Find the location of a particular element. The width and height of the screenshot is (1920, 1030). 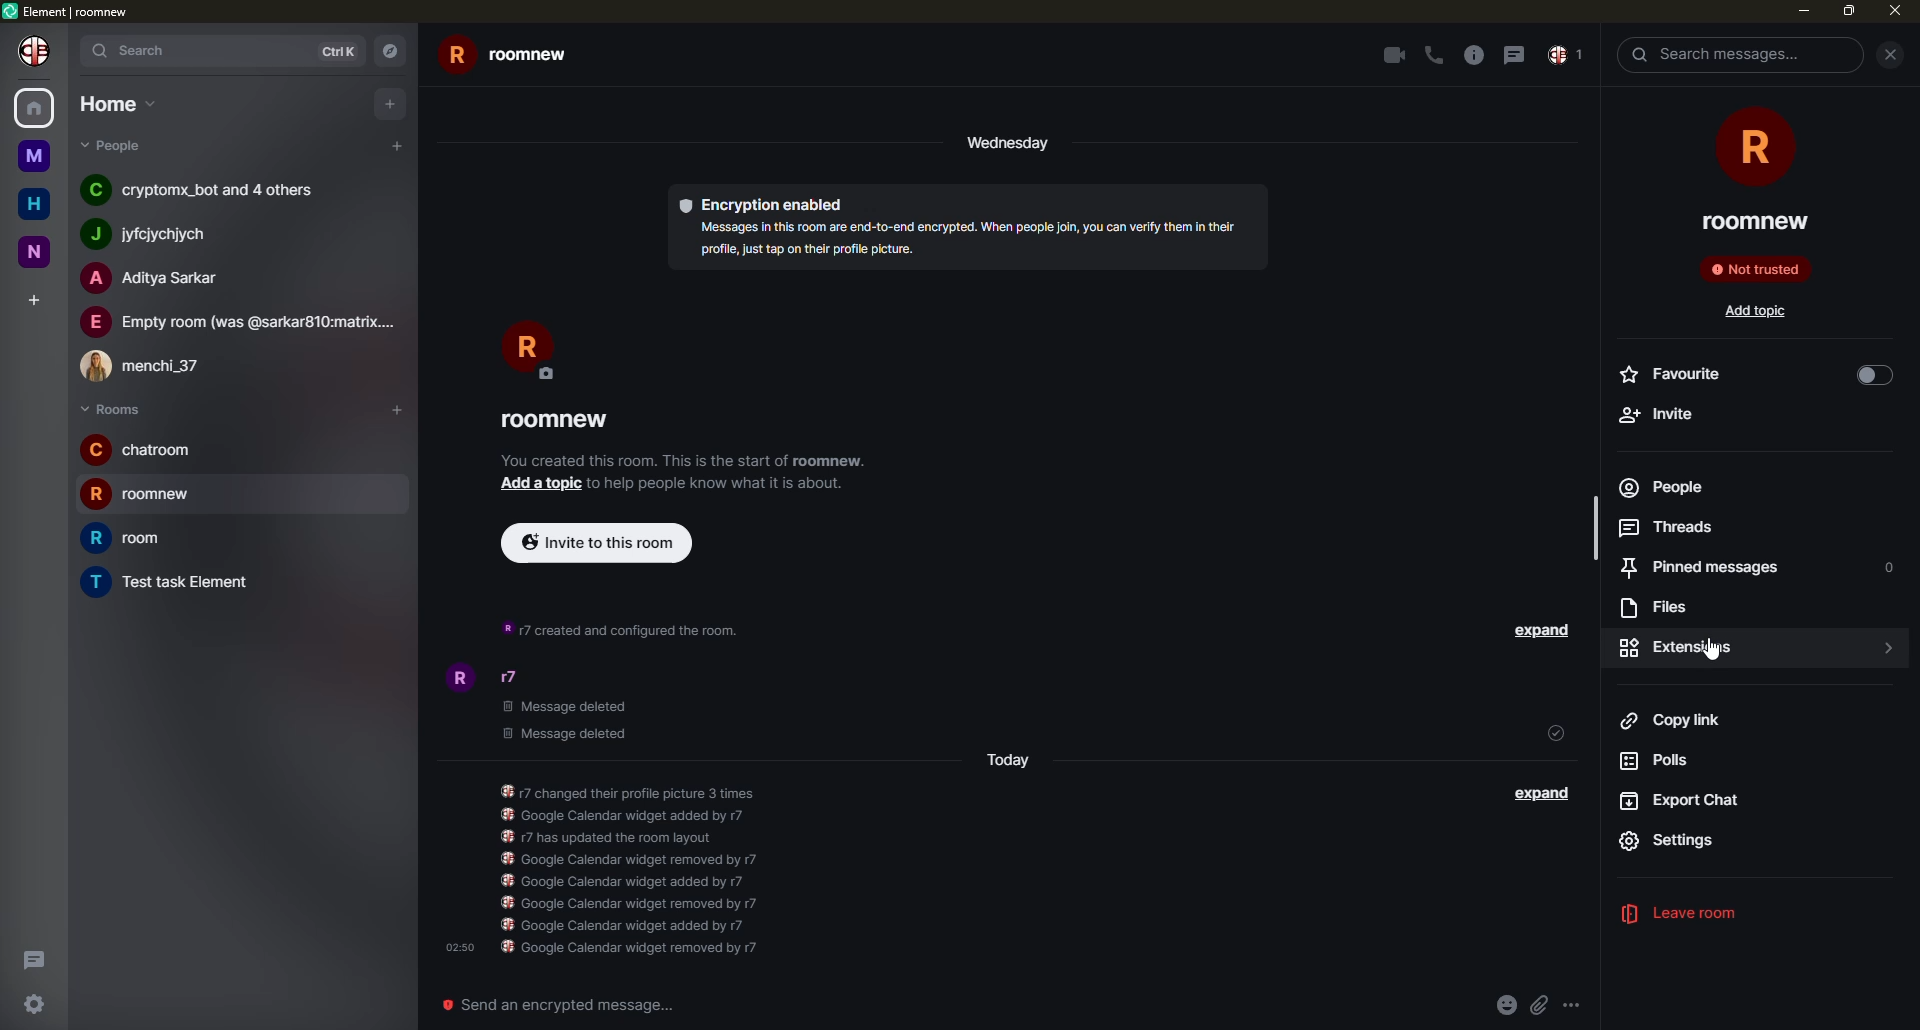

add is located at coordinates (537, 483).